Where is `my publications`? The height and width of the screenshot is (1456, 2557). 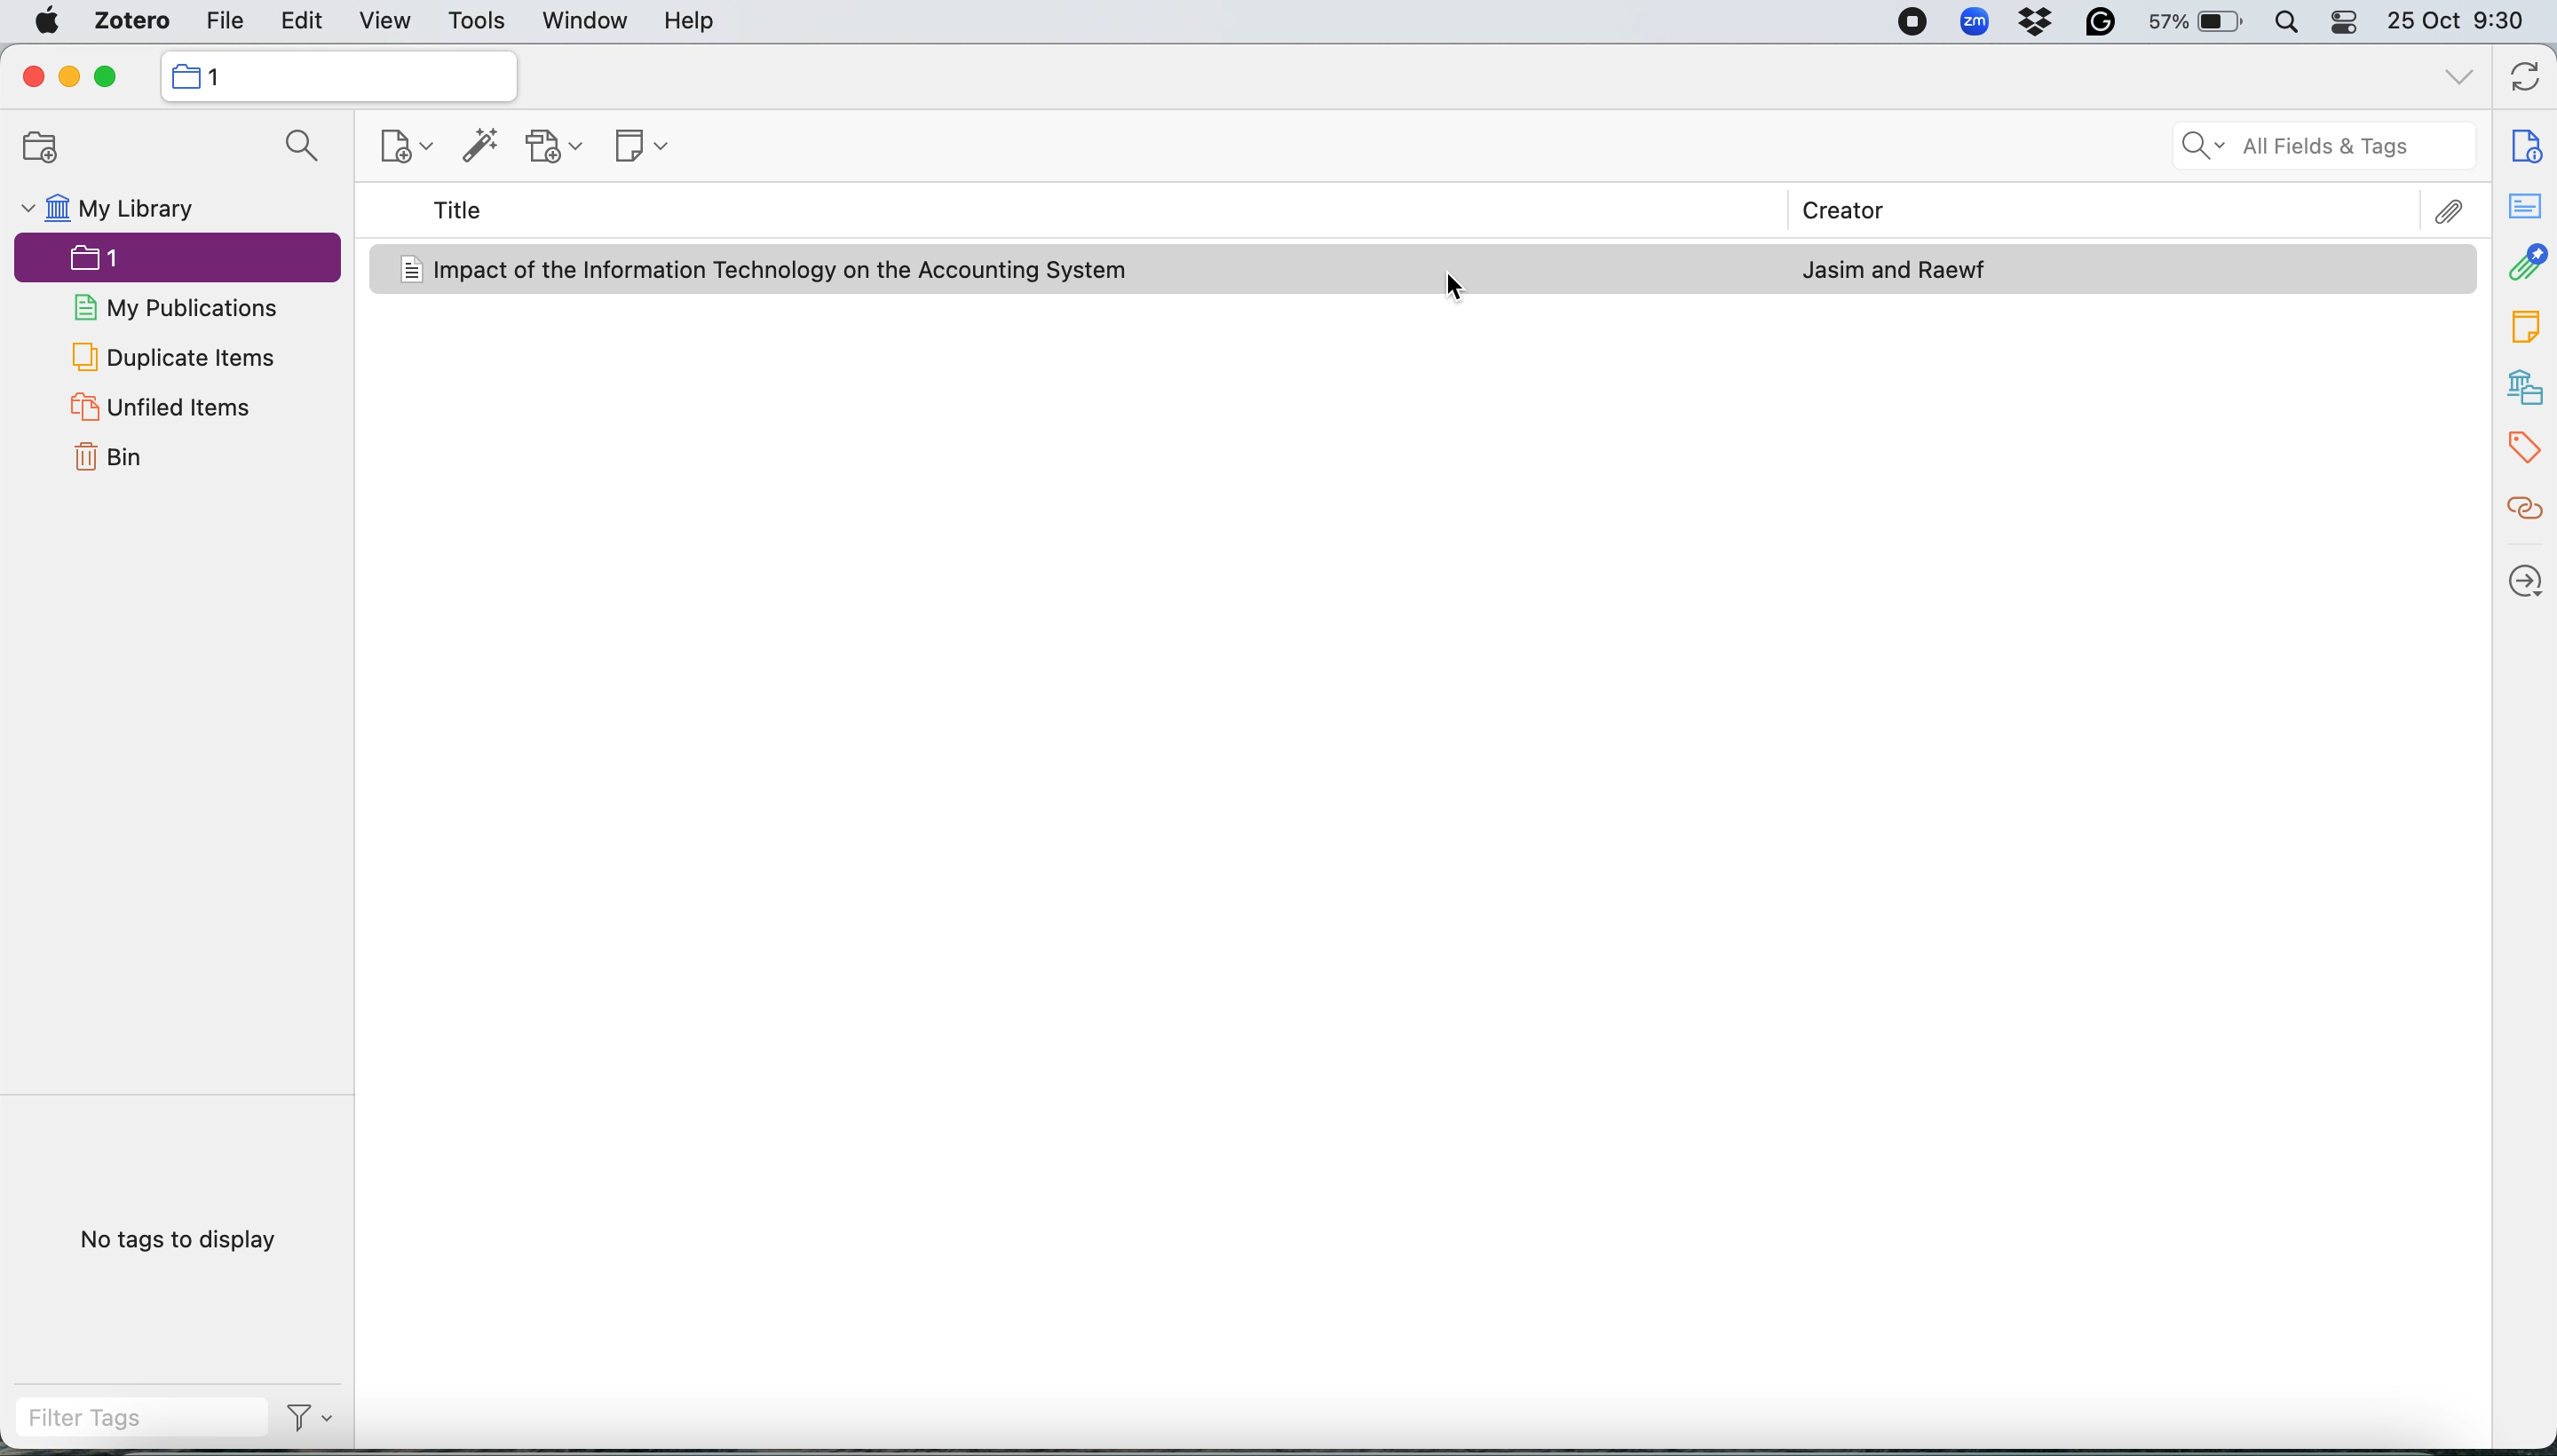
my publications is located at coordinates (170, 306).